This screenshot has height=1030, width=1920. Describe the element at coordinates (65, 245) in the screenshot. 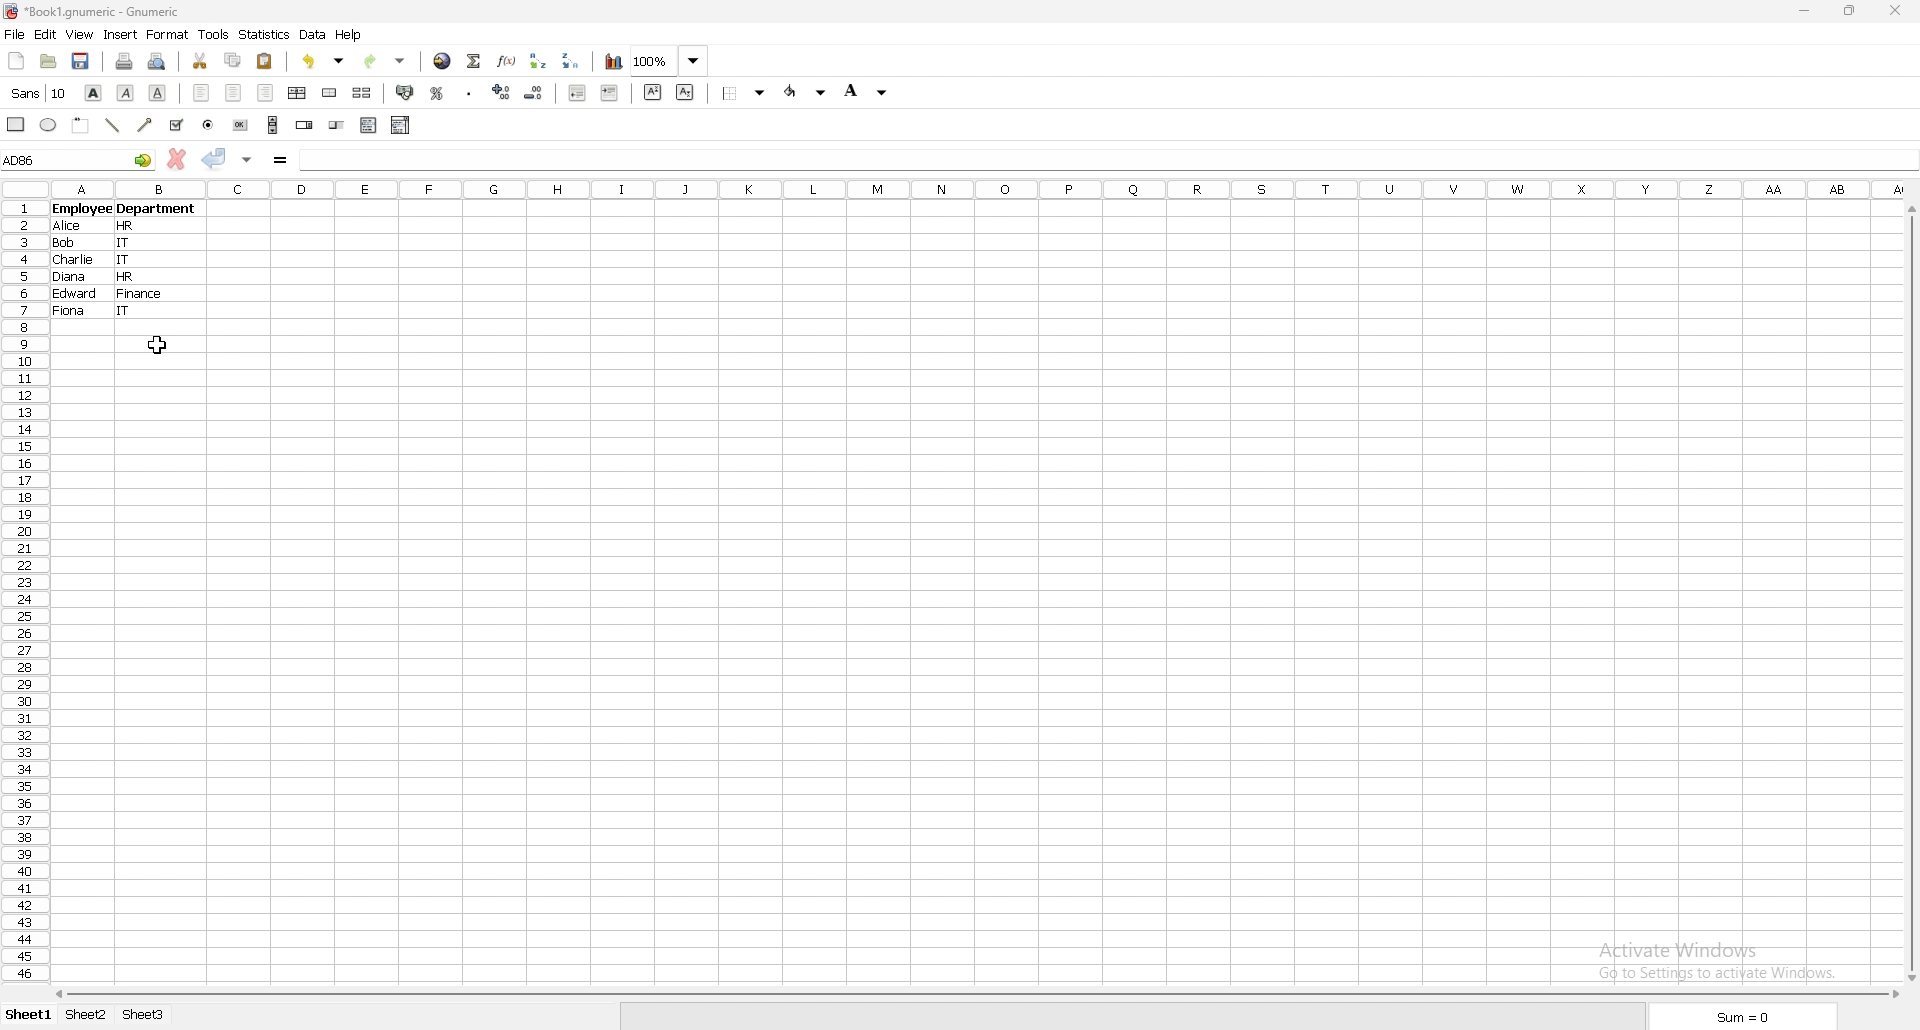

I see `bob` at that location.